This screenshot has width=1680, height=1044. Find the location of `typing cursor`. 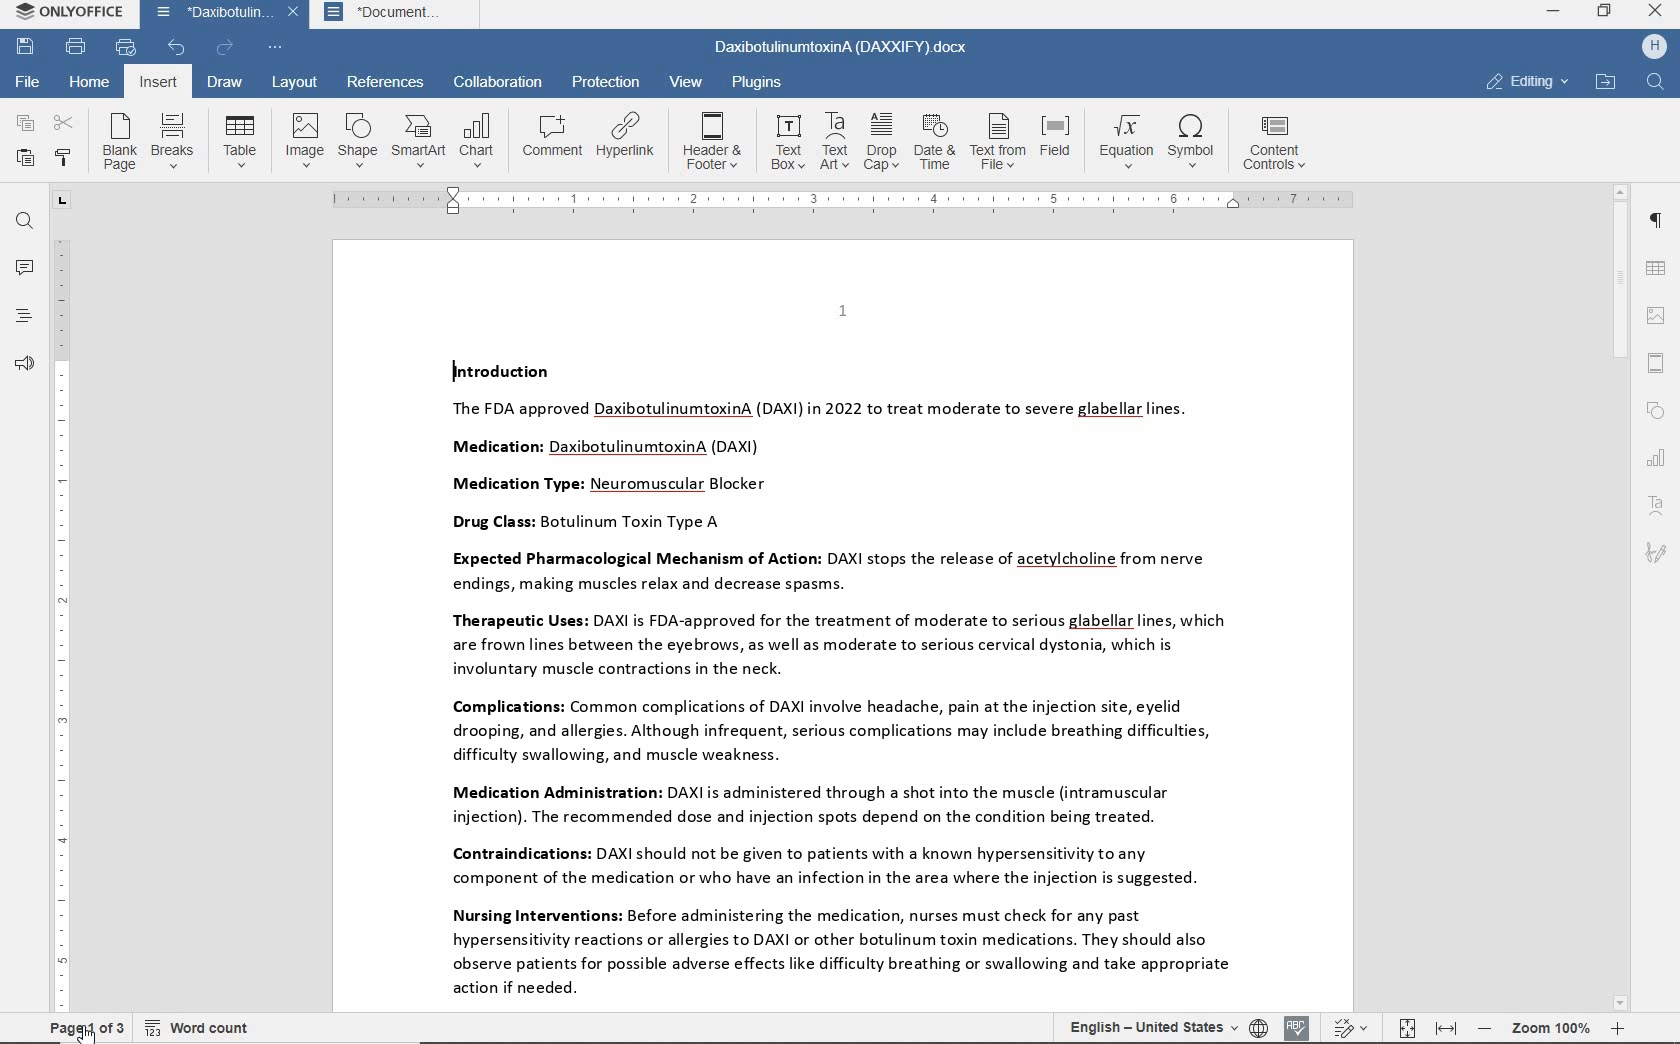

typing cursor is located at coordinates (452, 371).